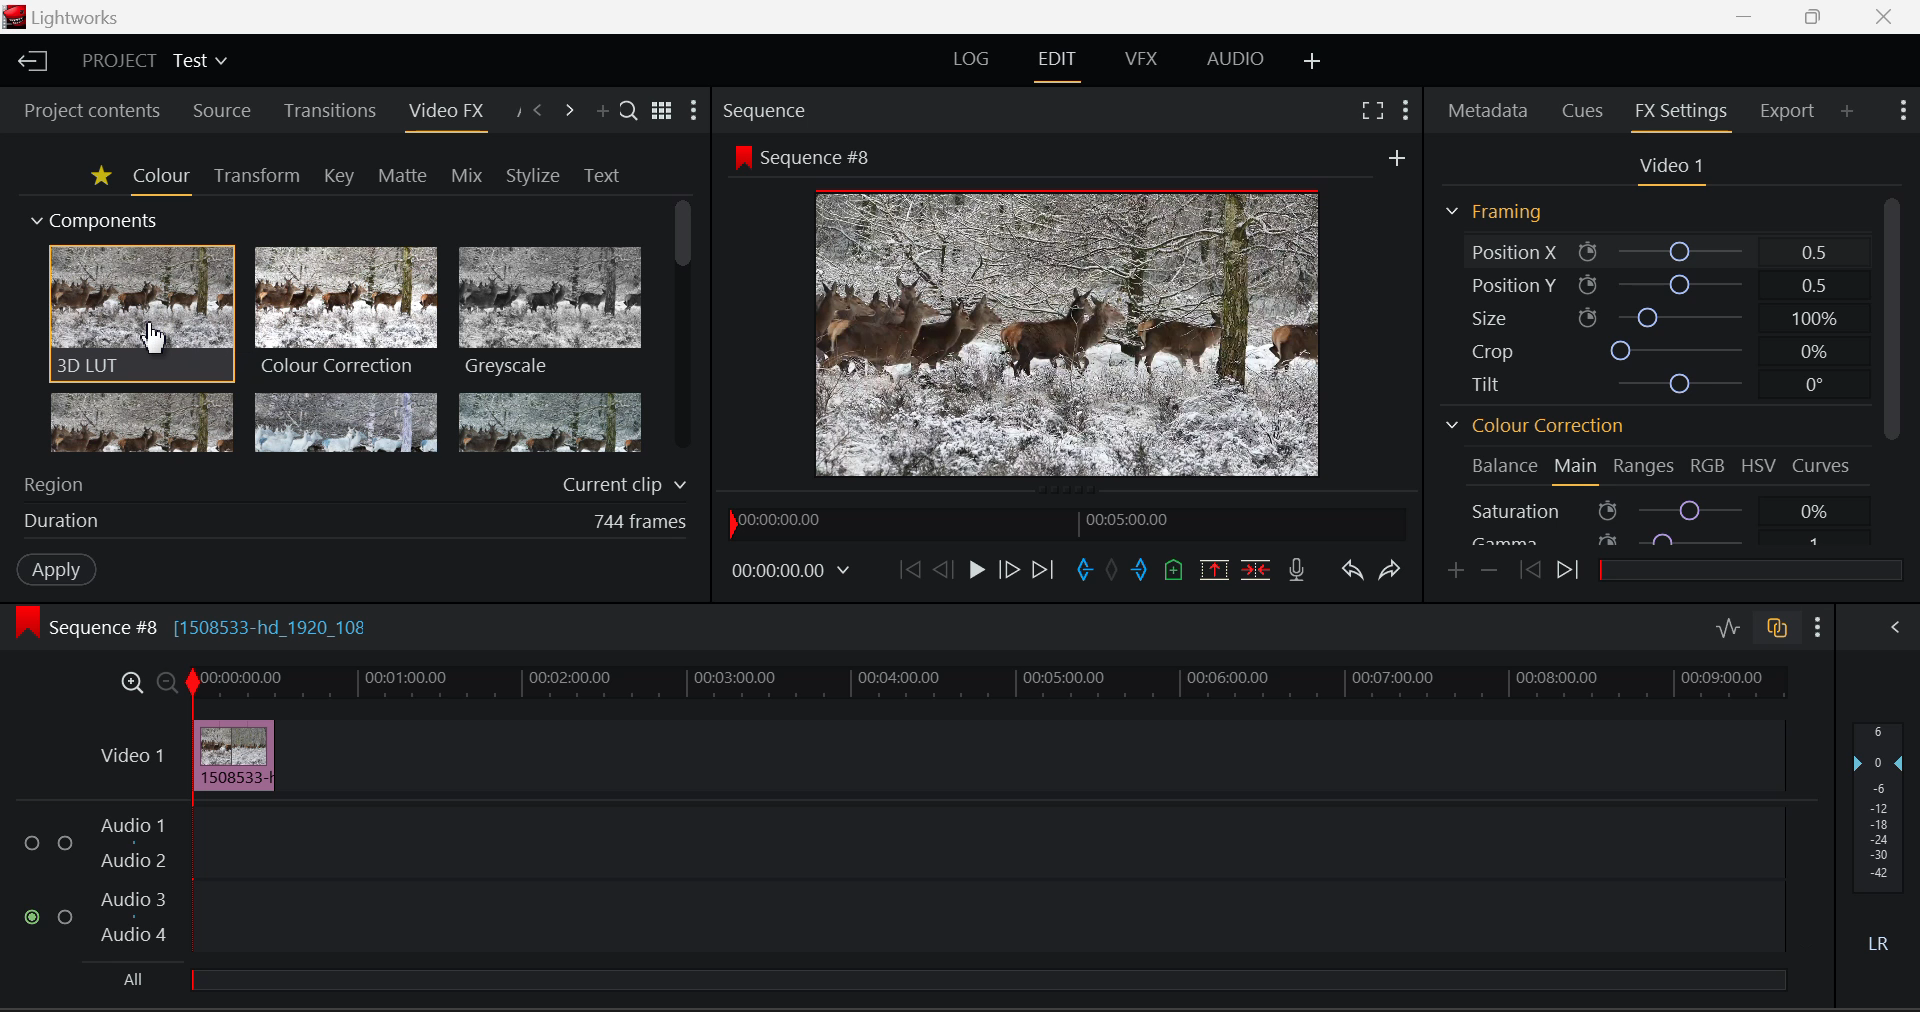 The width and height of the screenshot is (1920, 1012). What do you see at coordinates (1777, 628) in the screenshot?
I see `Toggle auto track sync` at bounding box center [1777, 628].